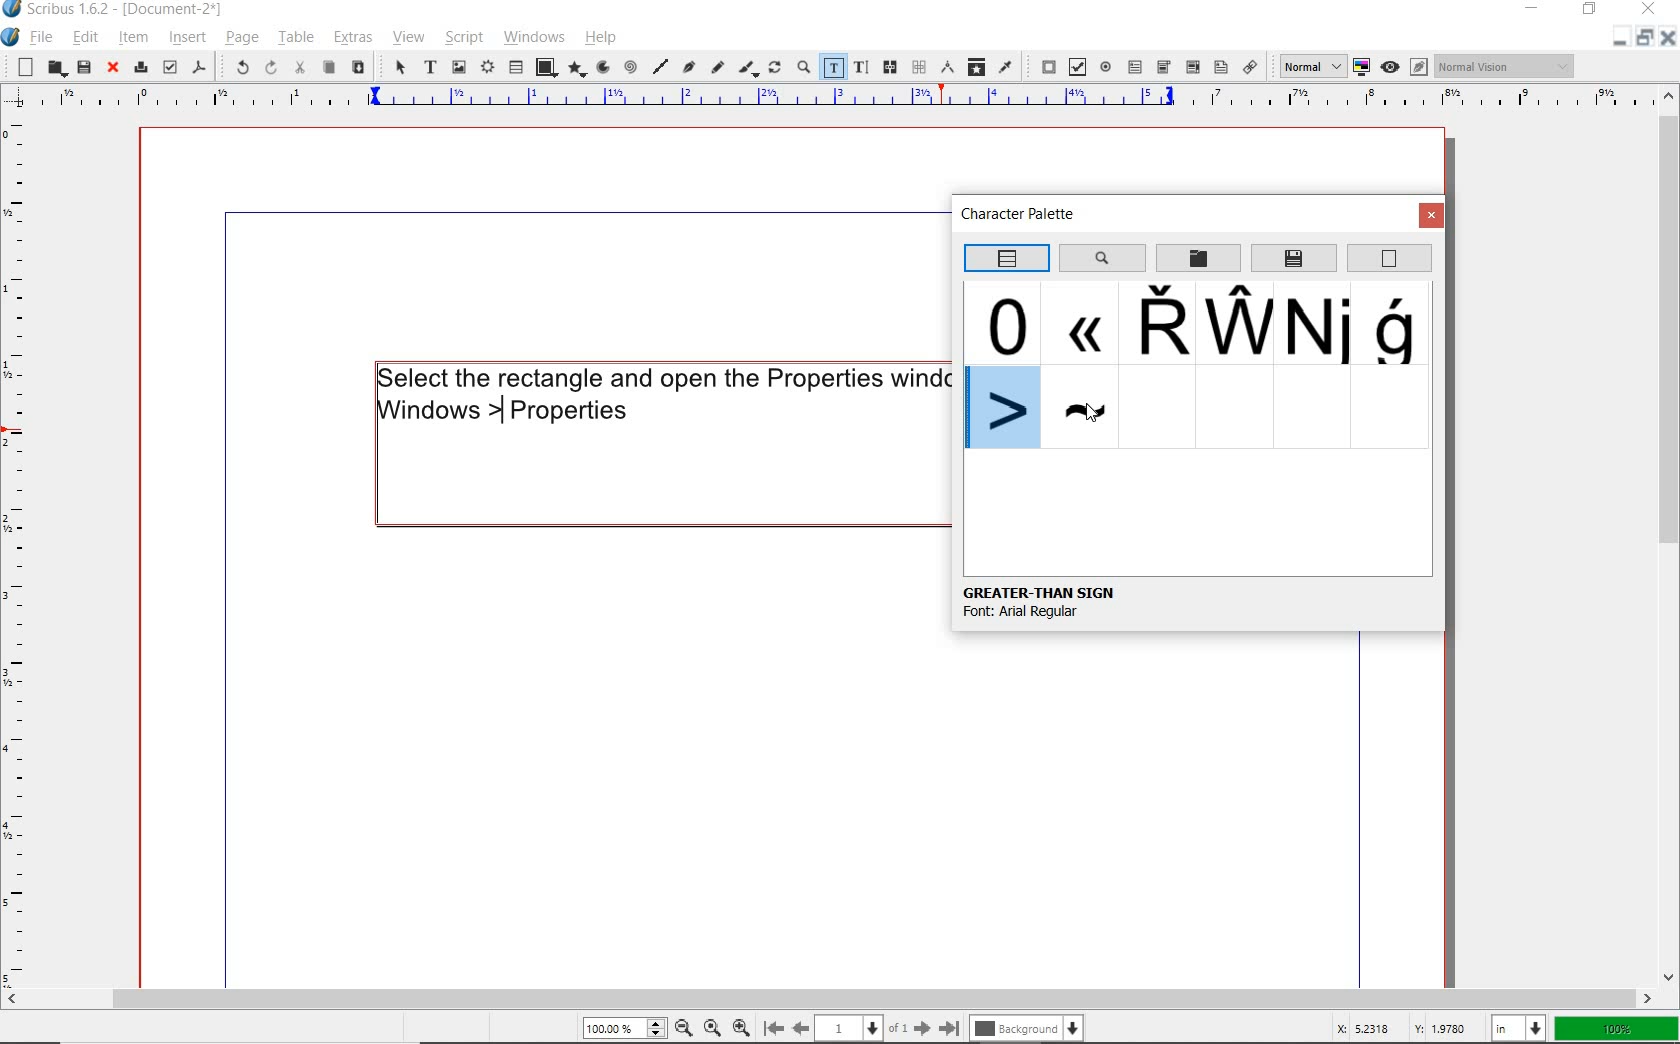 This screenshot has height=1044, width=1680. What do you see at coordinates (1432, 216) in the screenshot?
I see `close` at bounding box center [1432, 216].